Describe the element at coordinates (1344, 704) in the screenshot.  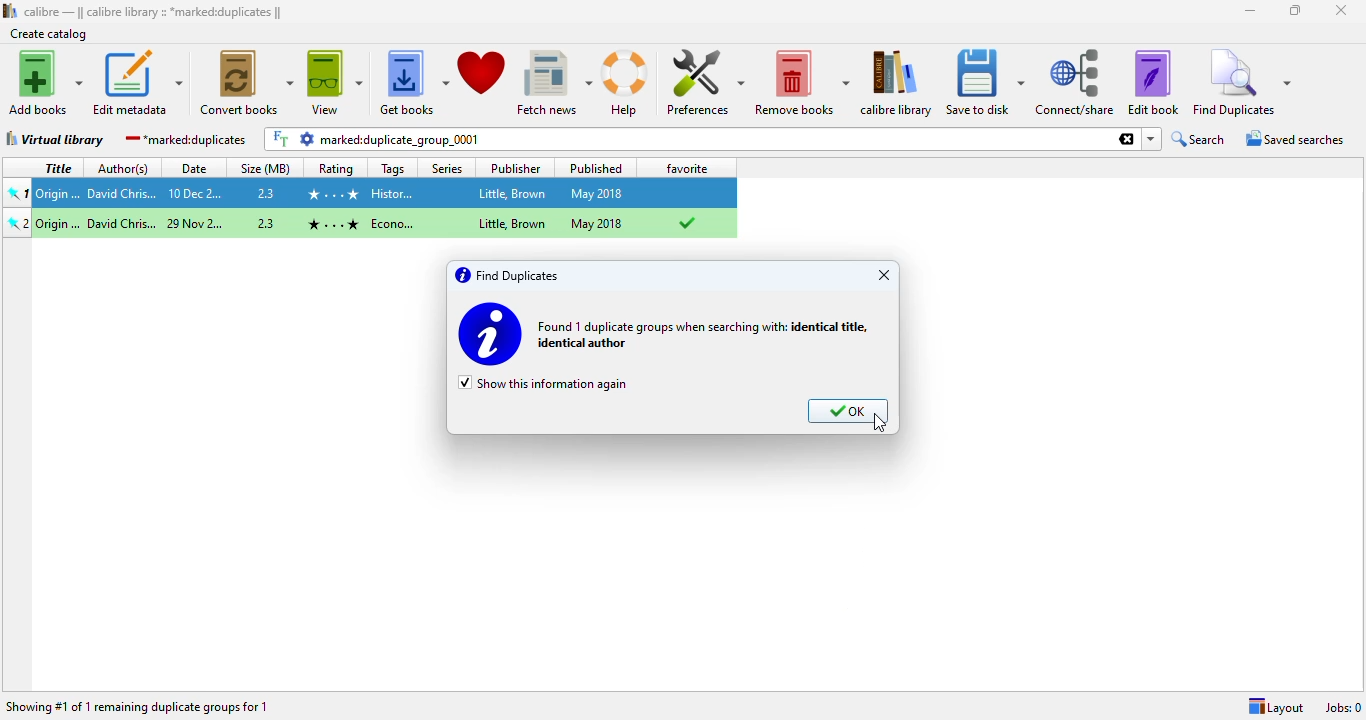
I see `Jobs: 0` at that location.